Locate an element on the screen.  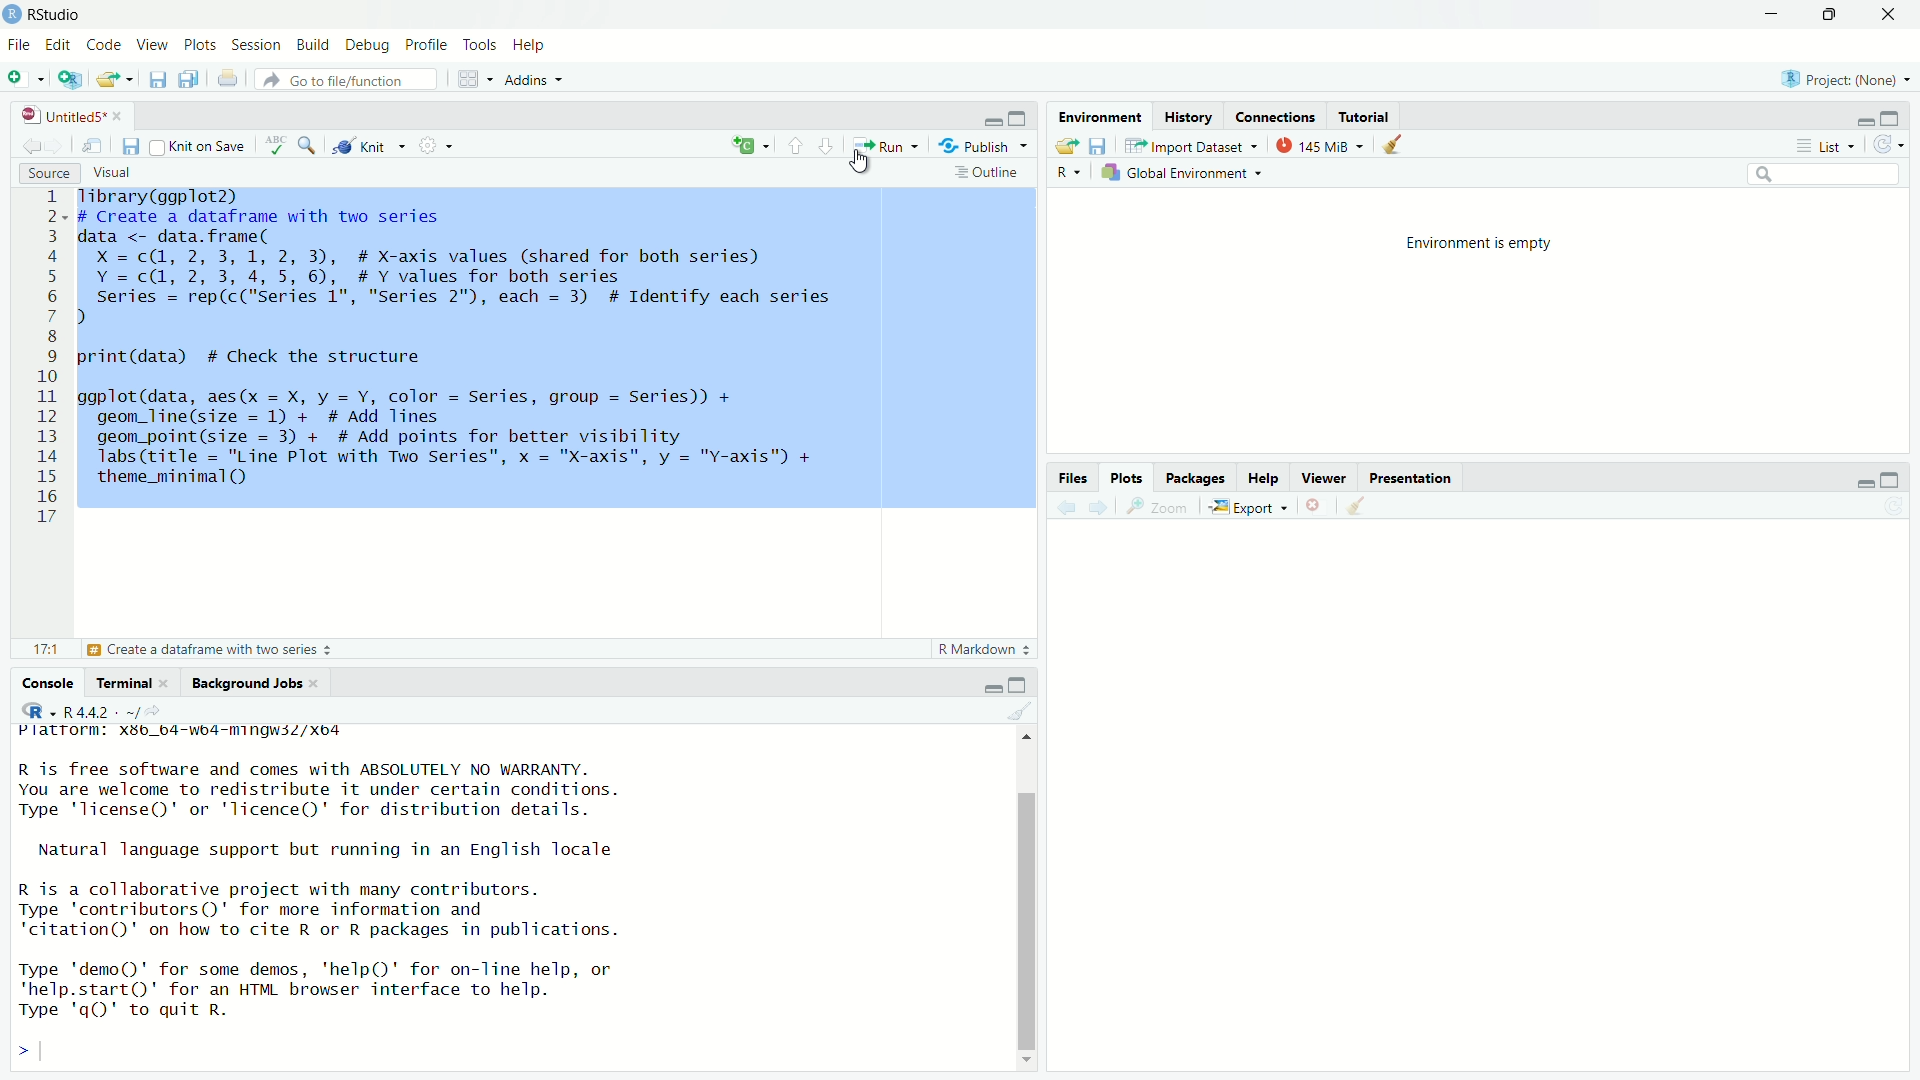
Viewer is located at coordinates (1322, 478).